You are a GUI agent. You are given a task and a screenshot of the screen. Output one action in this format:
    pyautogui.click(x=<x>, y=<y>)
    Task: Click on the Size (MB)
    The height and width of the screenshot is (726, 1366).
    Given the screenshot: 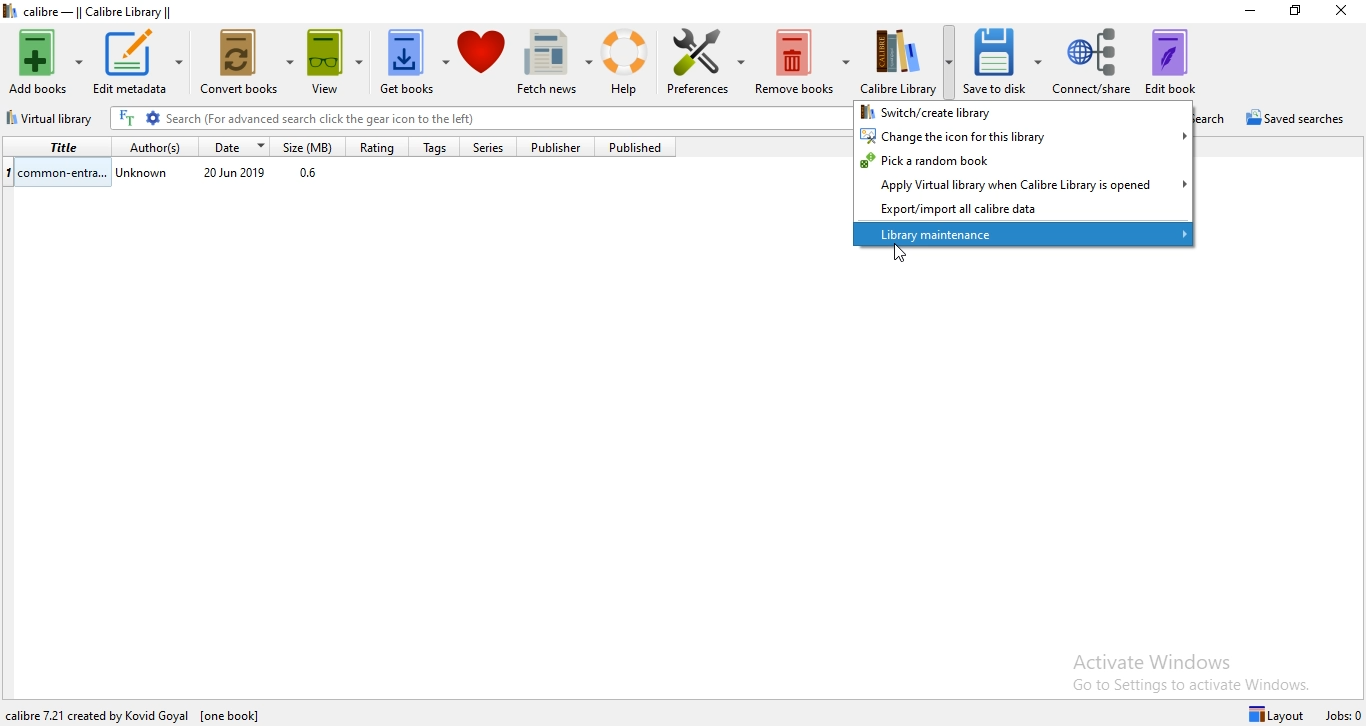 What is the action you would take?
    pyautogui.click(x=312, y=146)
    